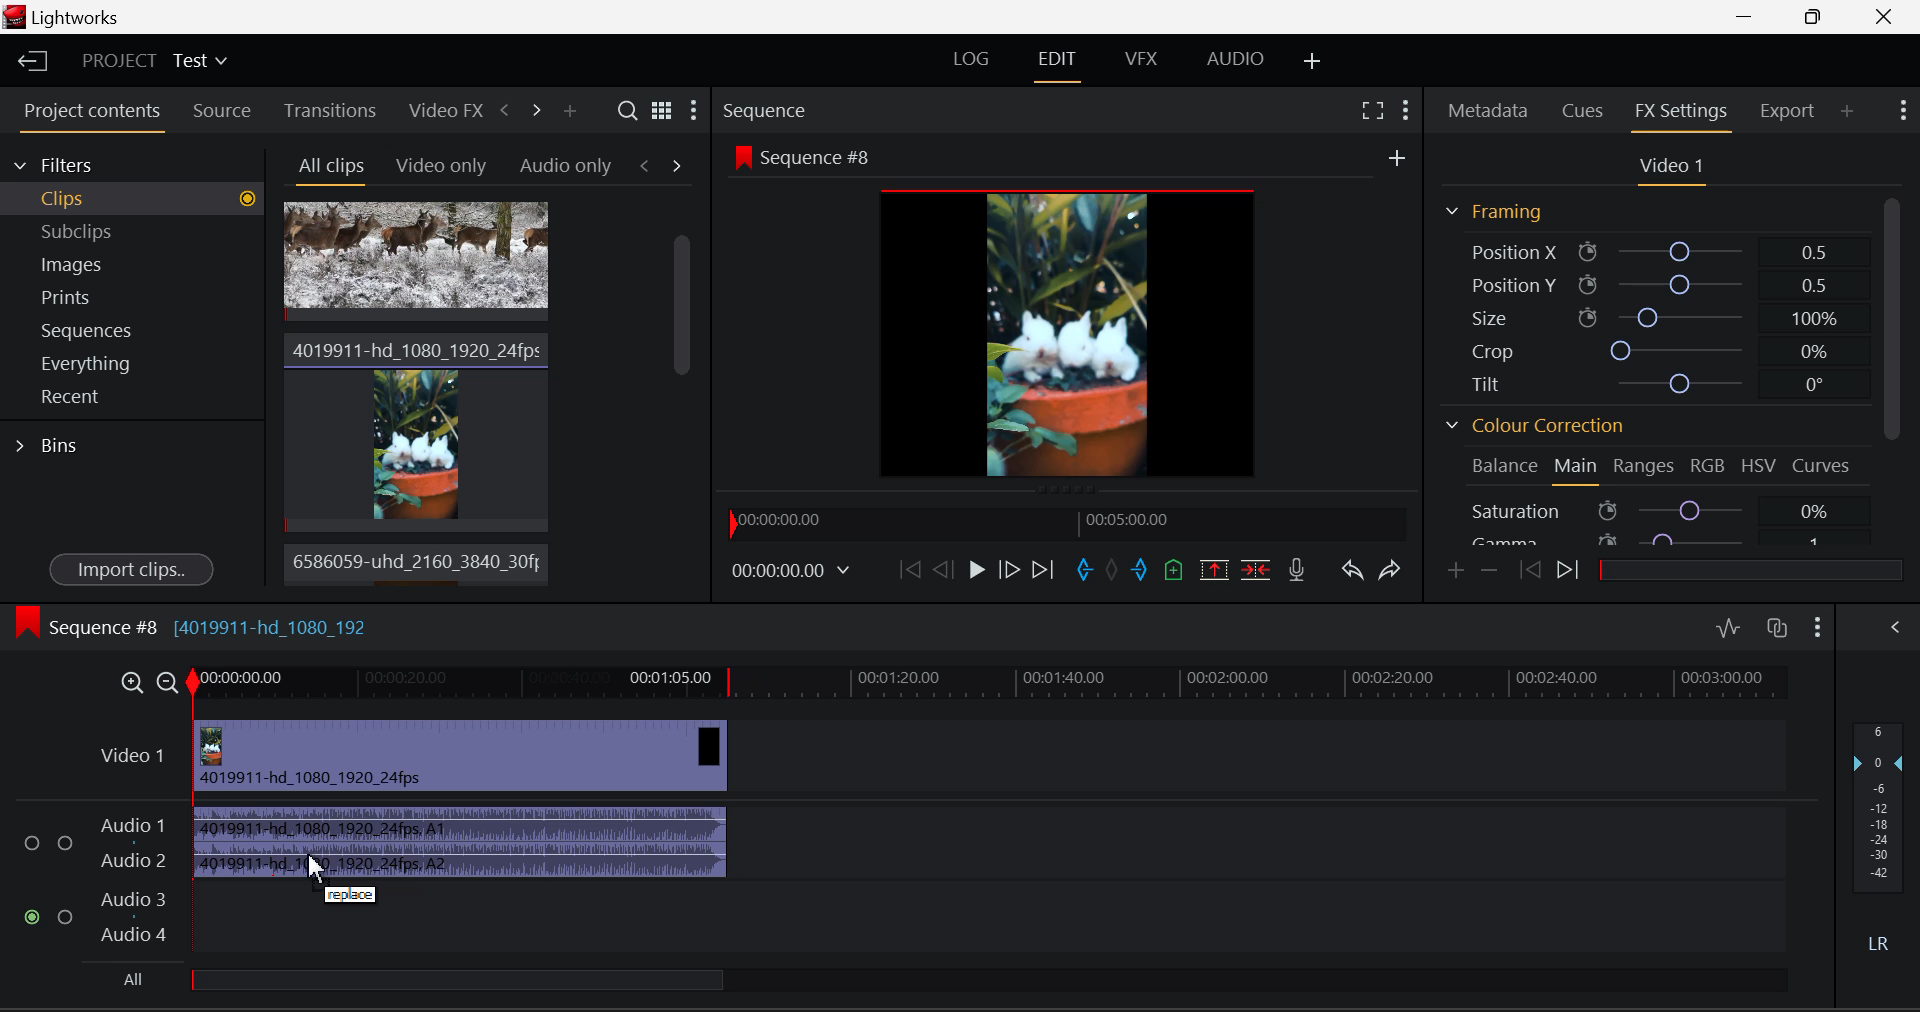 The height and width of the screenshot is (1012, 1920). I want to click on Subclips, so click(133, 231).